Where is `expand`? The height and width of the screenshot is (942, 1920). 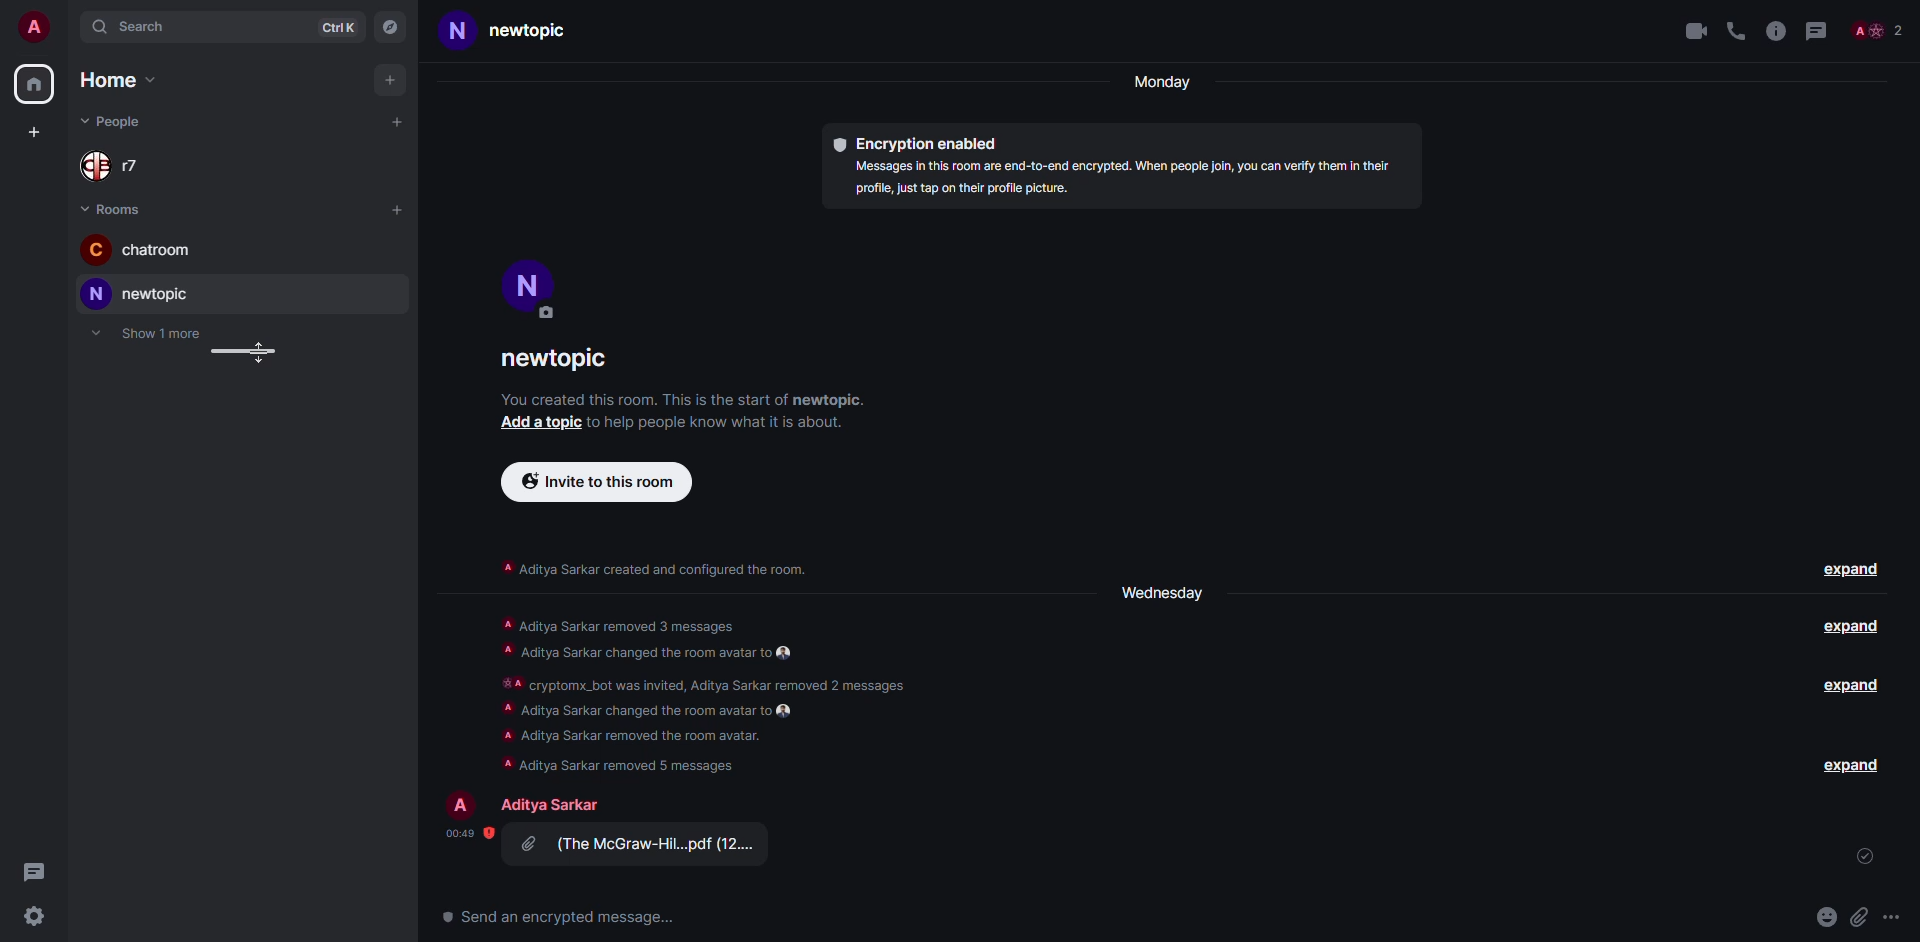
expand is located at coordinates (1852, 764).